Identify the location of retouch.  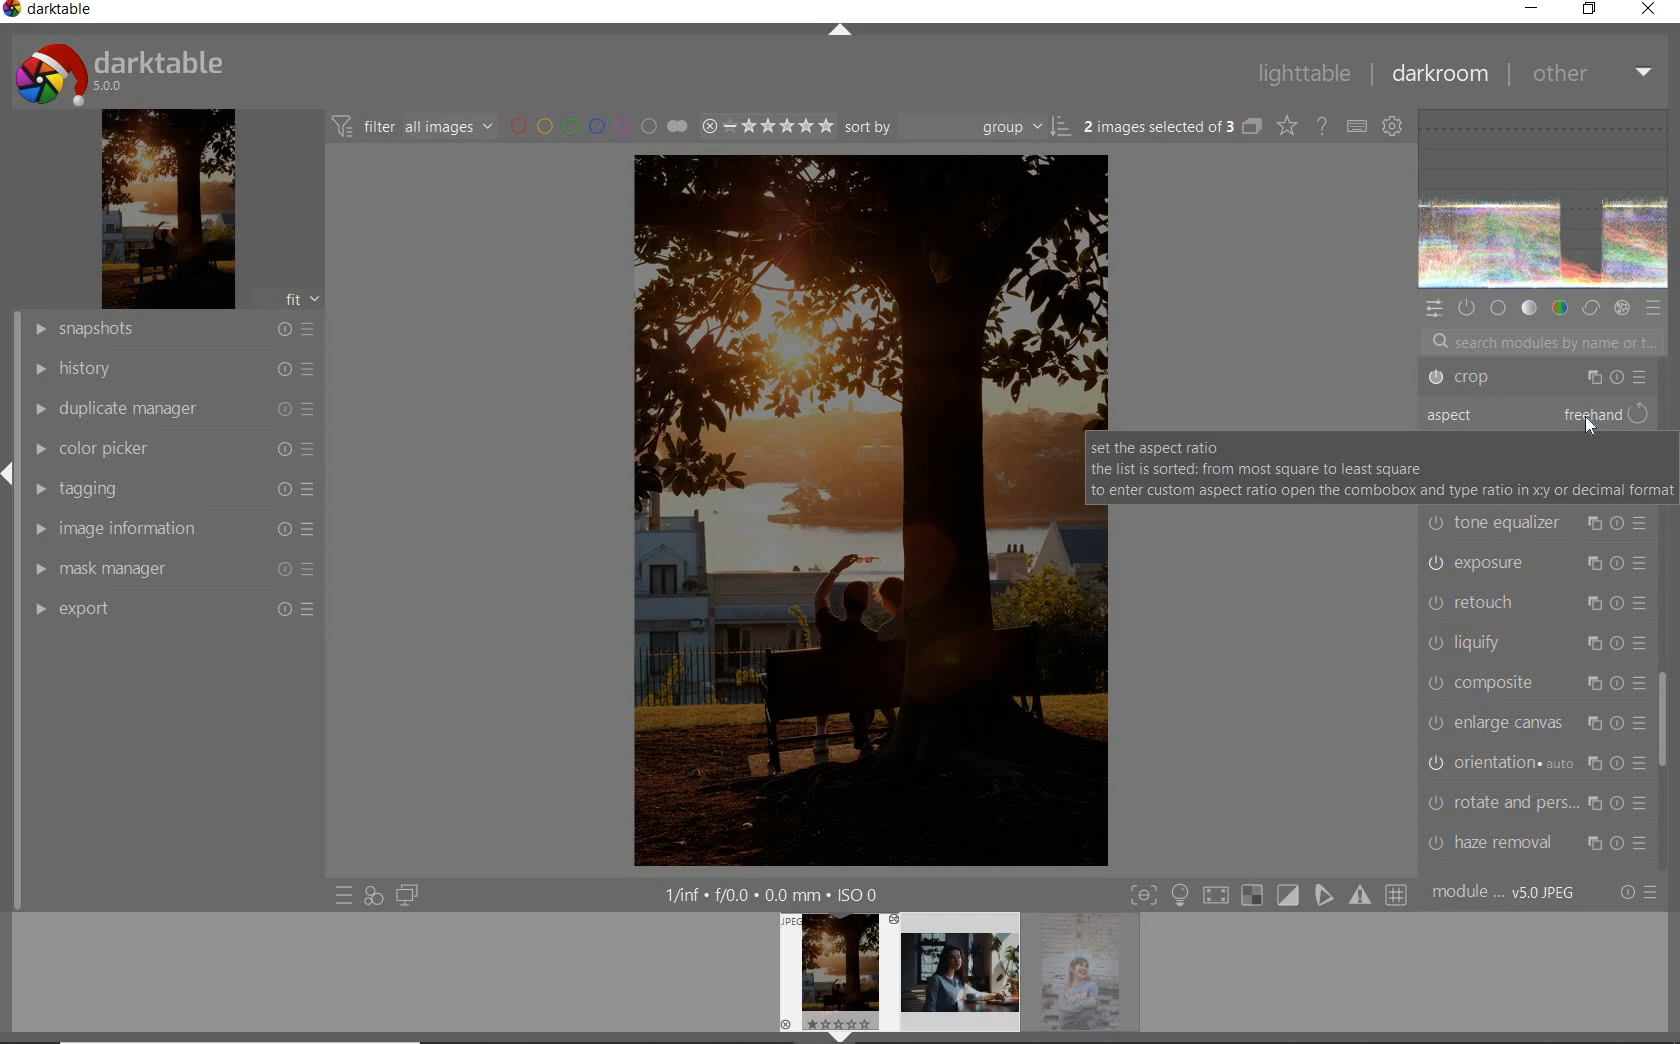
(1532, 600).